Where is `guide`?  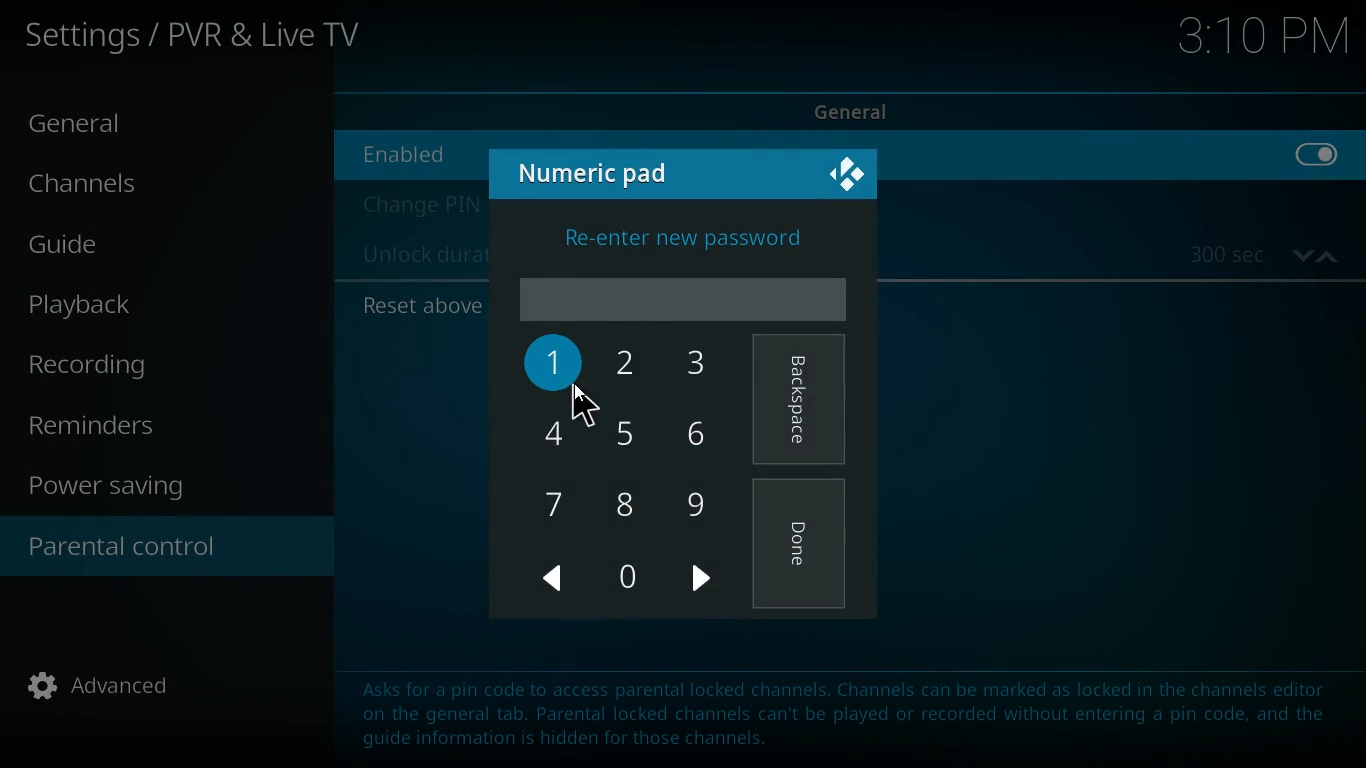
guide is located at coordinates (123, 247).